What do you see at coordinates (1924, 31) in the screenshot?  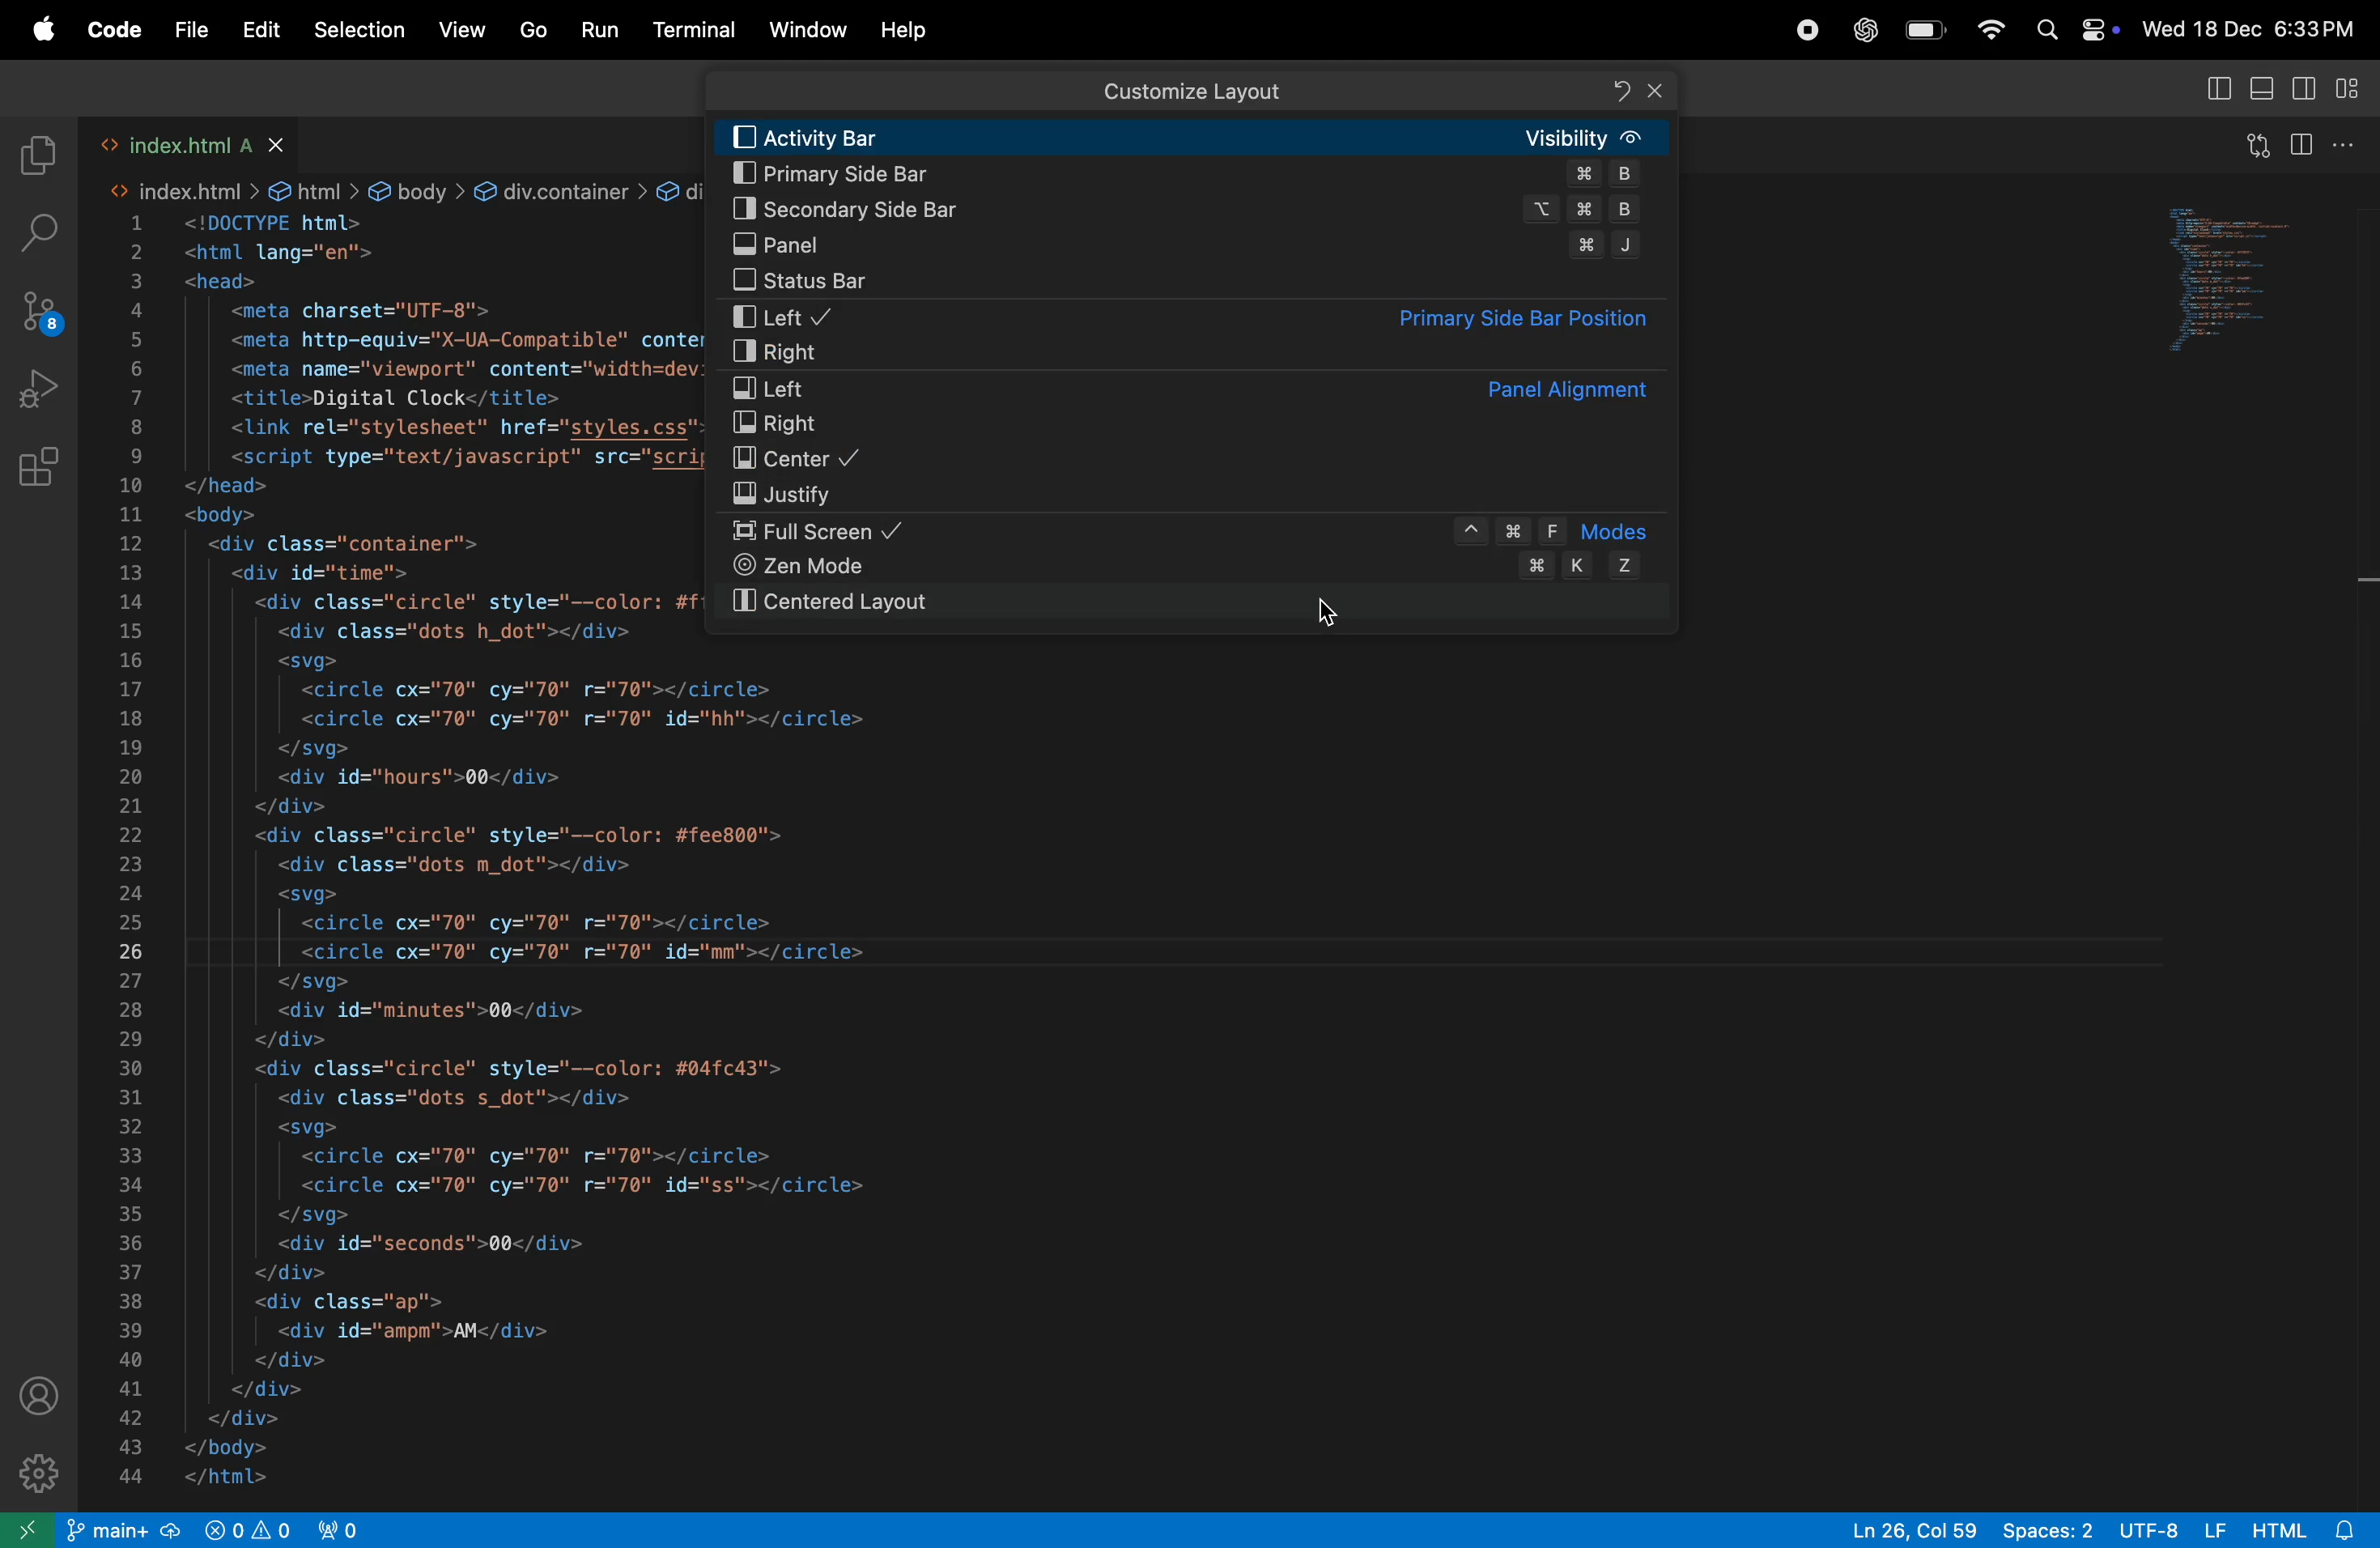 I see `battery` at bounding box center [1924, 31].